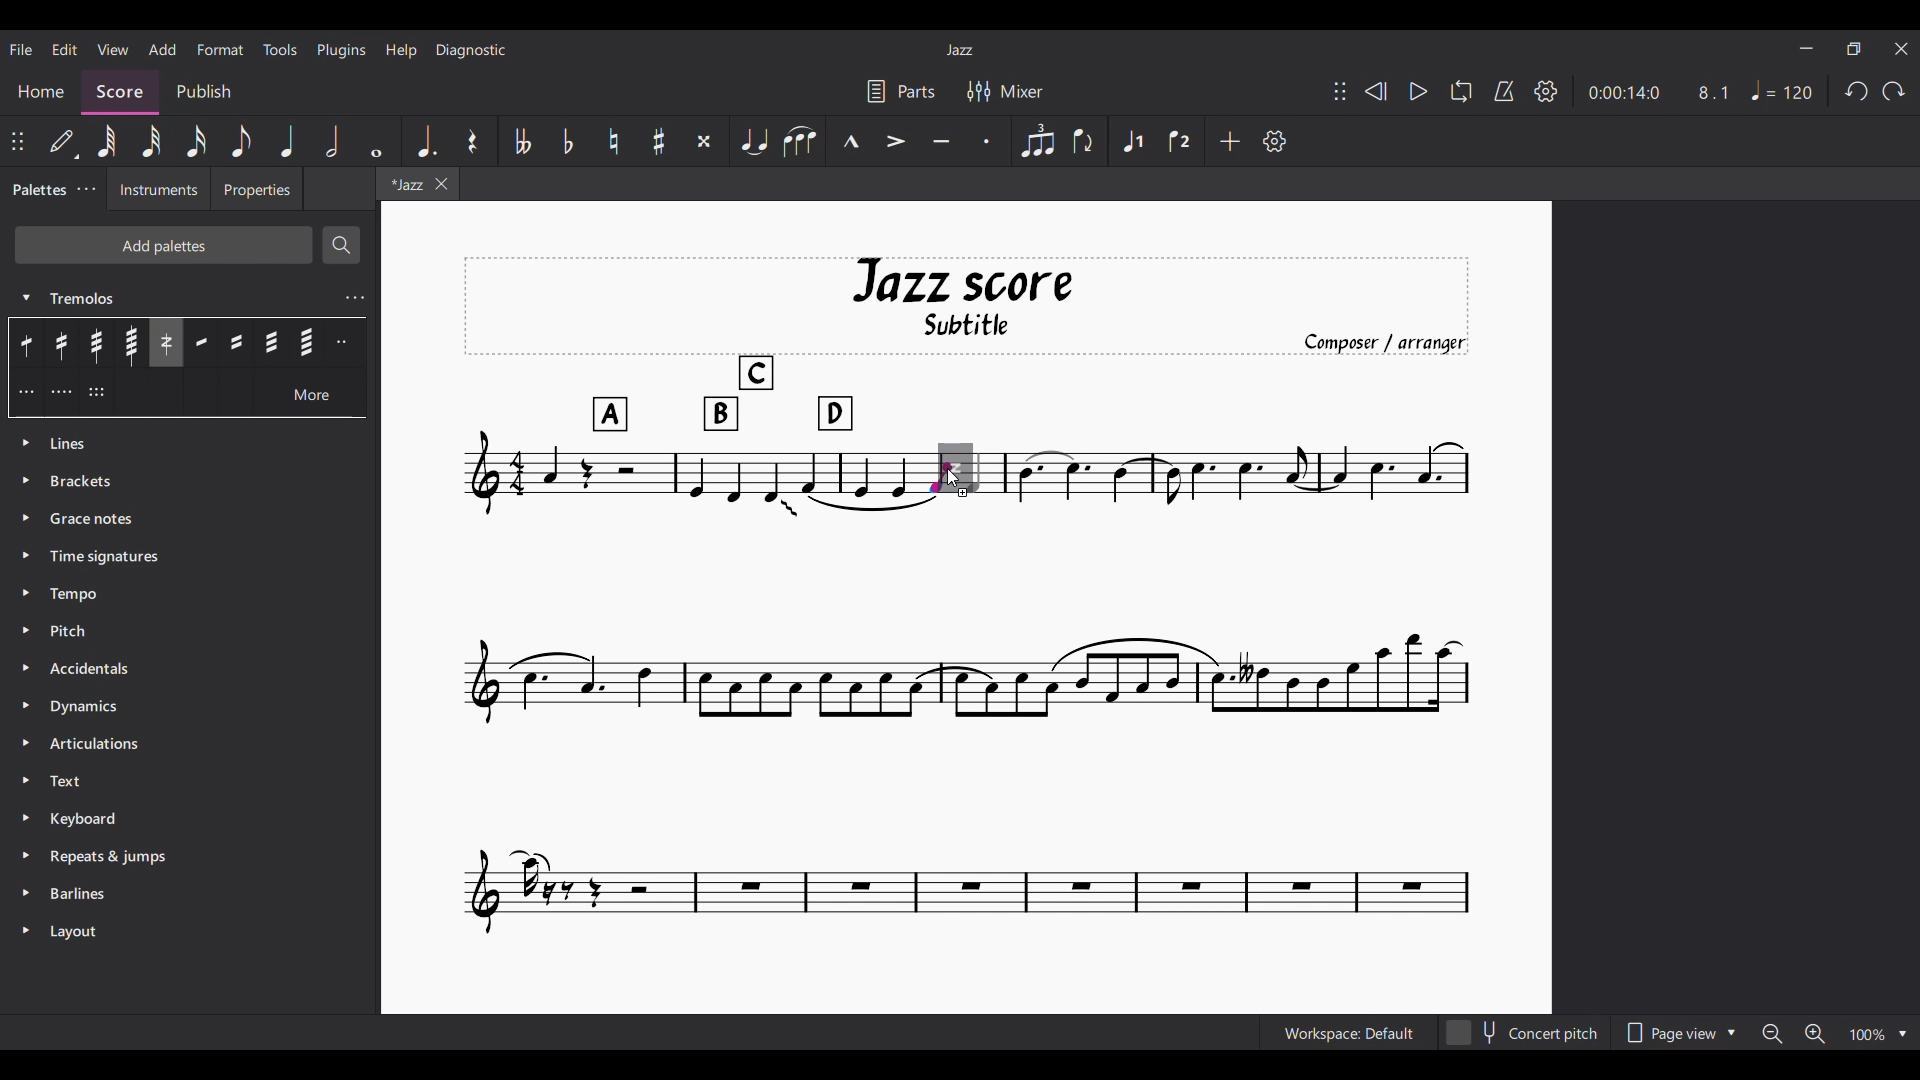 The width and height of the screenshot is (1920, 1080). Describe the element at coordinates (941, 141) in the screenshot. I see `Tenuto` at that location.